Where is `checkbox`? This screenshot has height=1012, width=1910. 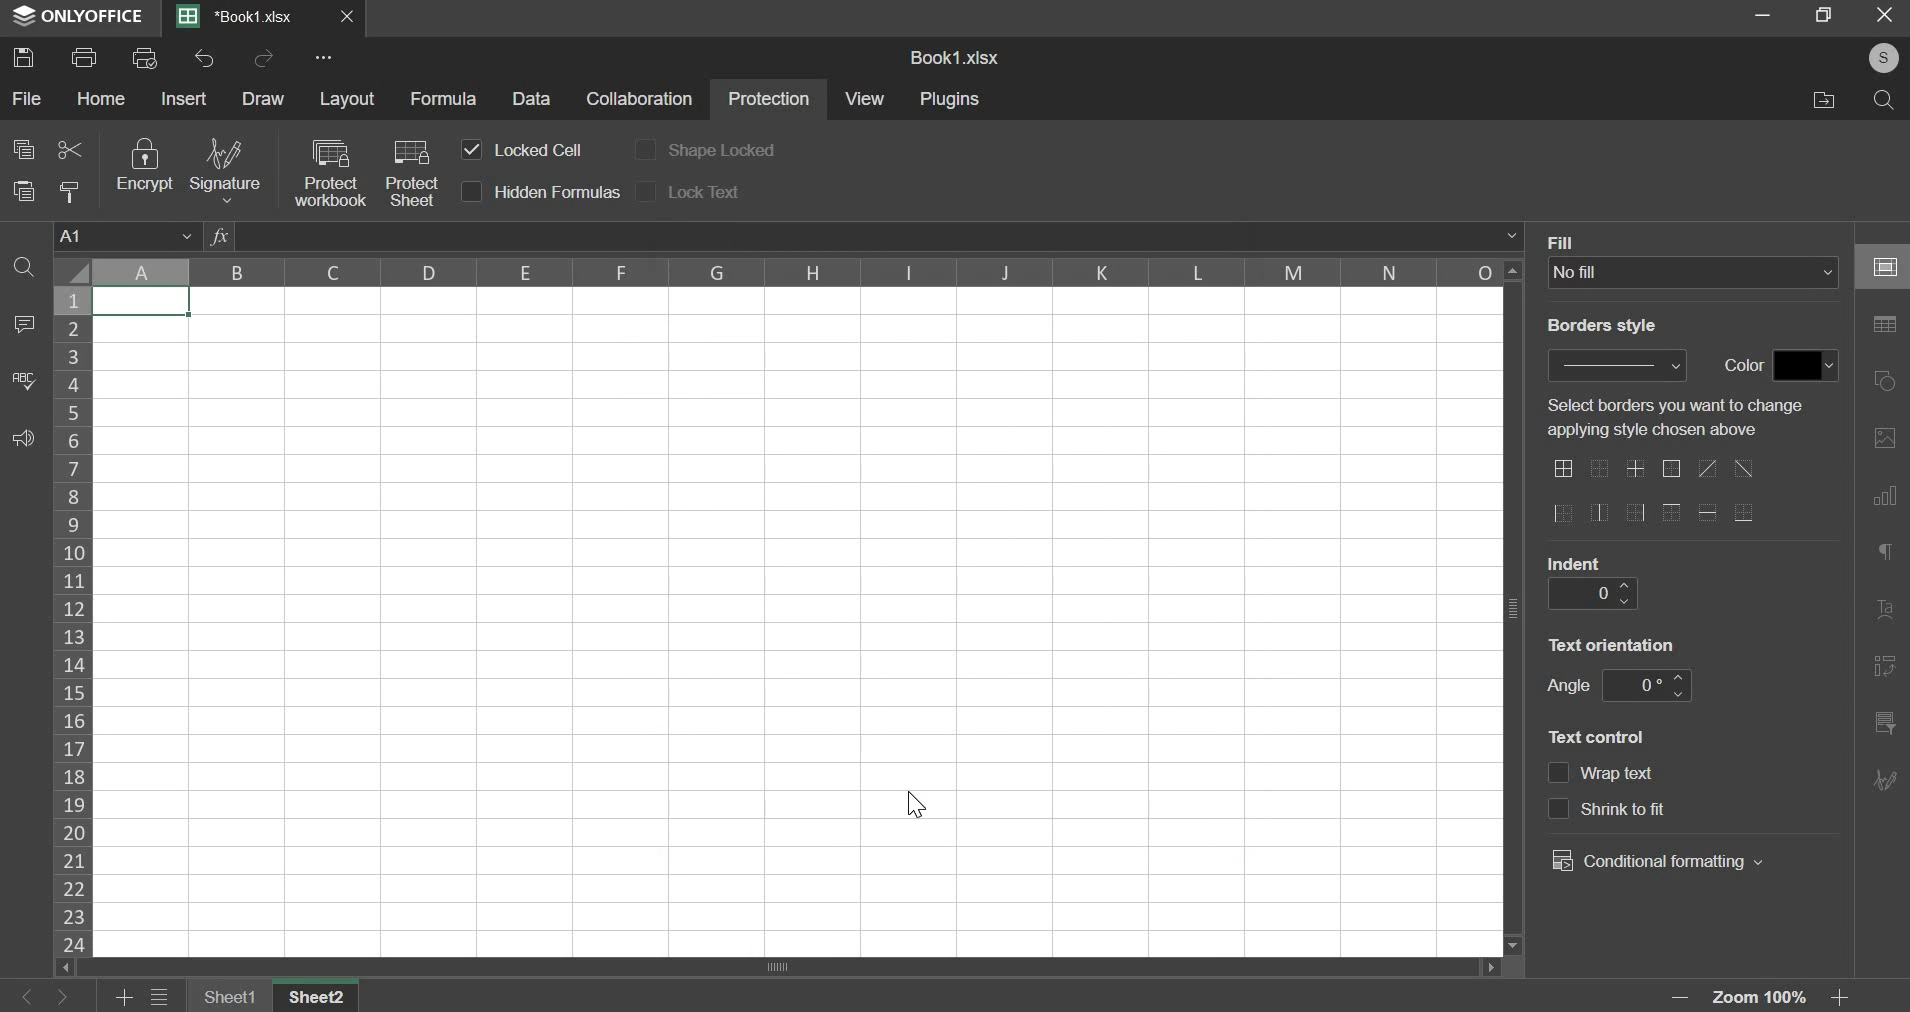 checkbox is located at coordinates (473, 192).